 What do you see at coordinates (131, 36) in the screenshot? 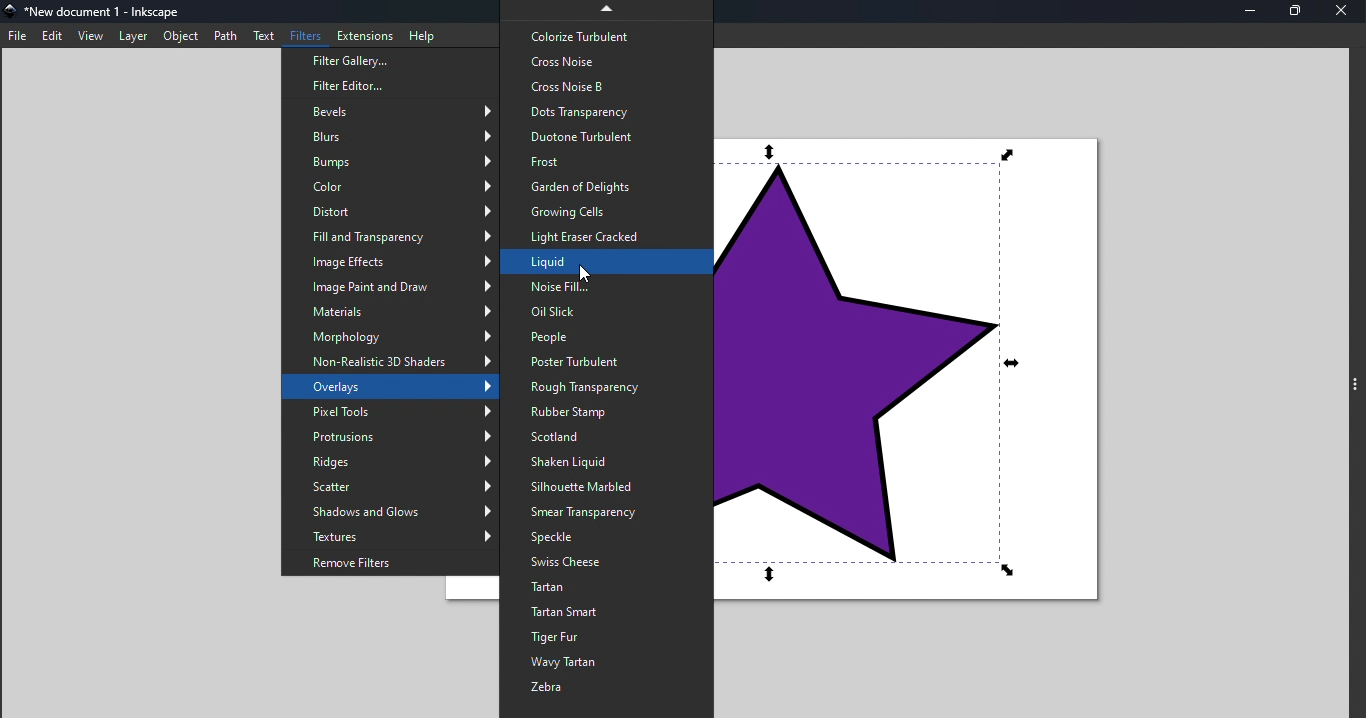
I see `Layer` at bounding box center [131, 36].